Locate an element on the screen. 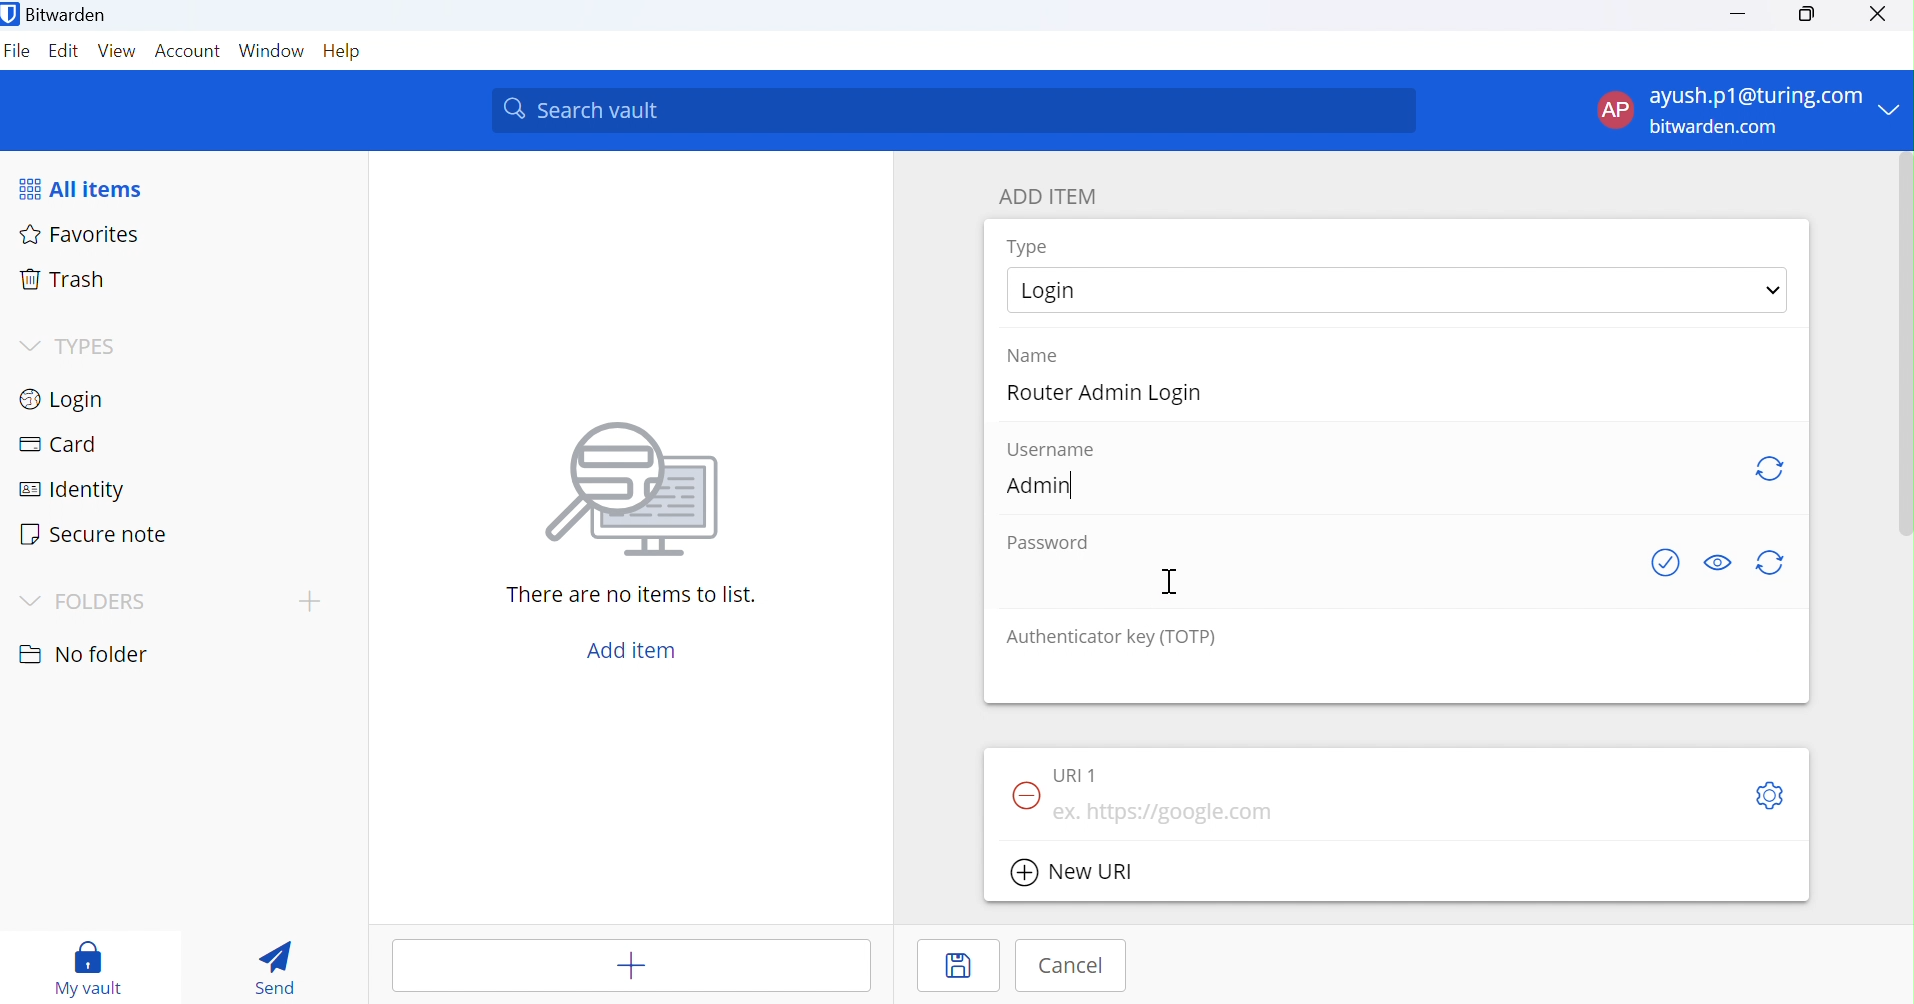 The image size is (1914, 1004). Restore Down is located at coordinates (1806, 15).